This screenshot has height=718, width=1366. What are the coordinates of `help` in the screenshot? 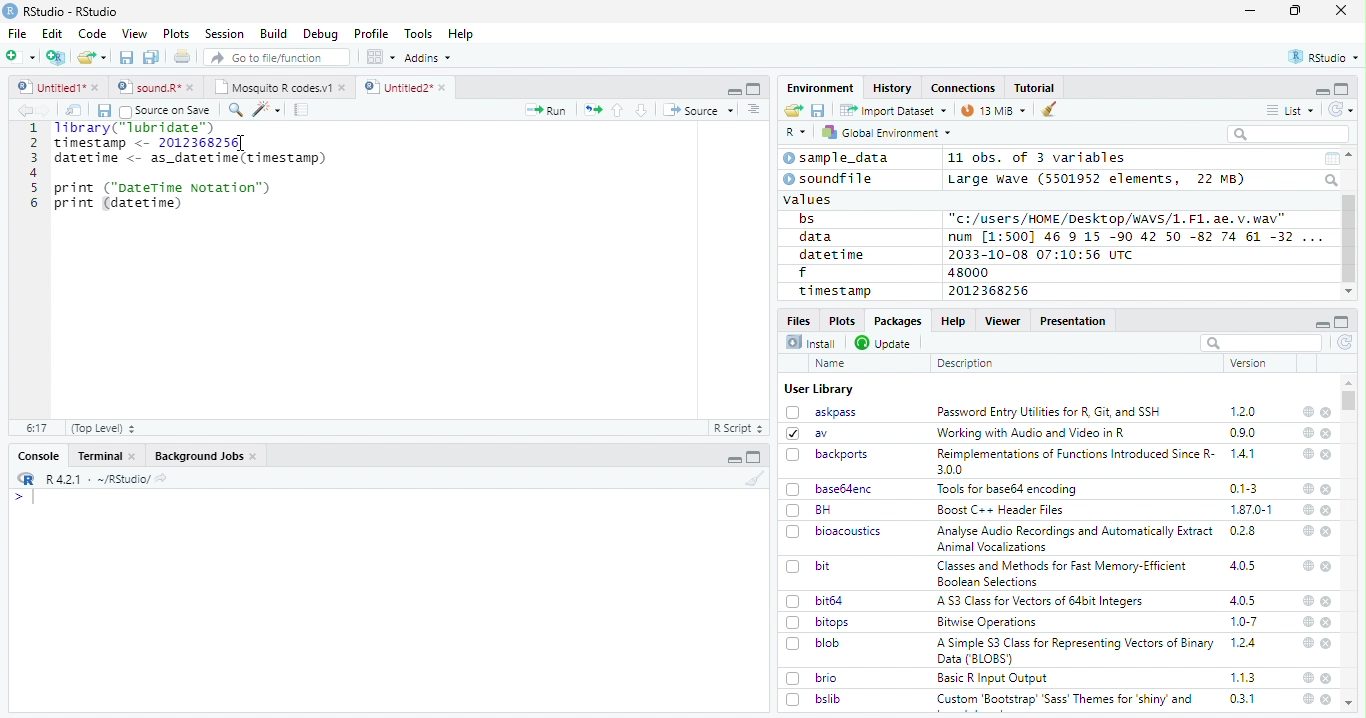 It's located at (1307, 453).